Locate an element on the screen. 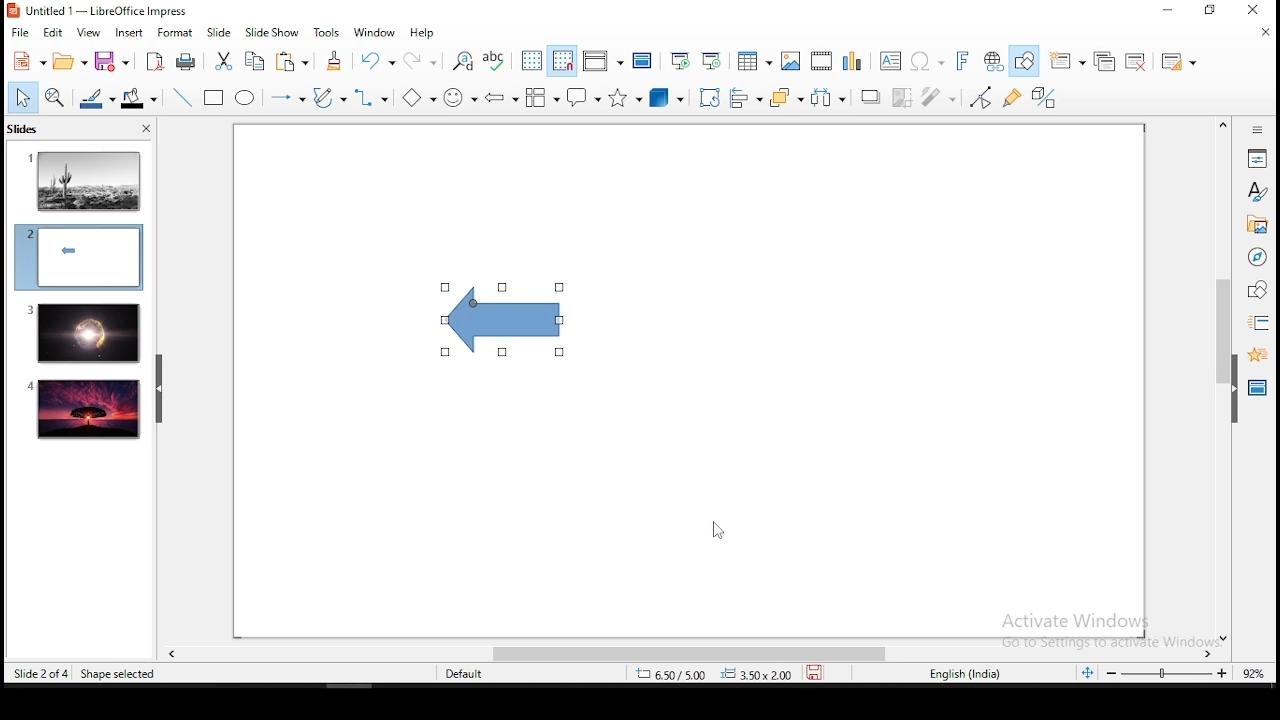   is located at coordinates (1088, 626).